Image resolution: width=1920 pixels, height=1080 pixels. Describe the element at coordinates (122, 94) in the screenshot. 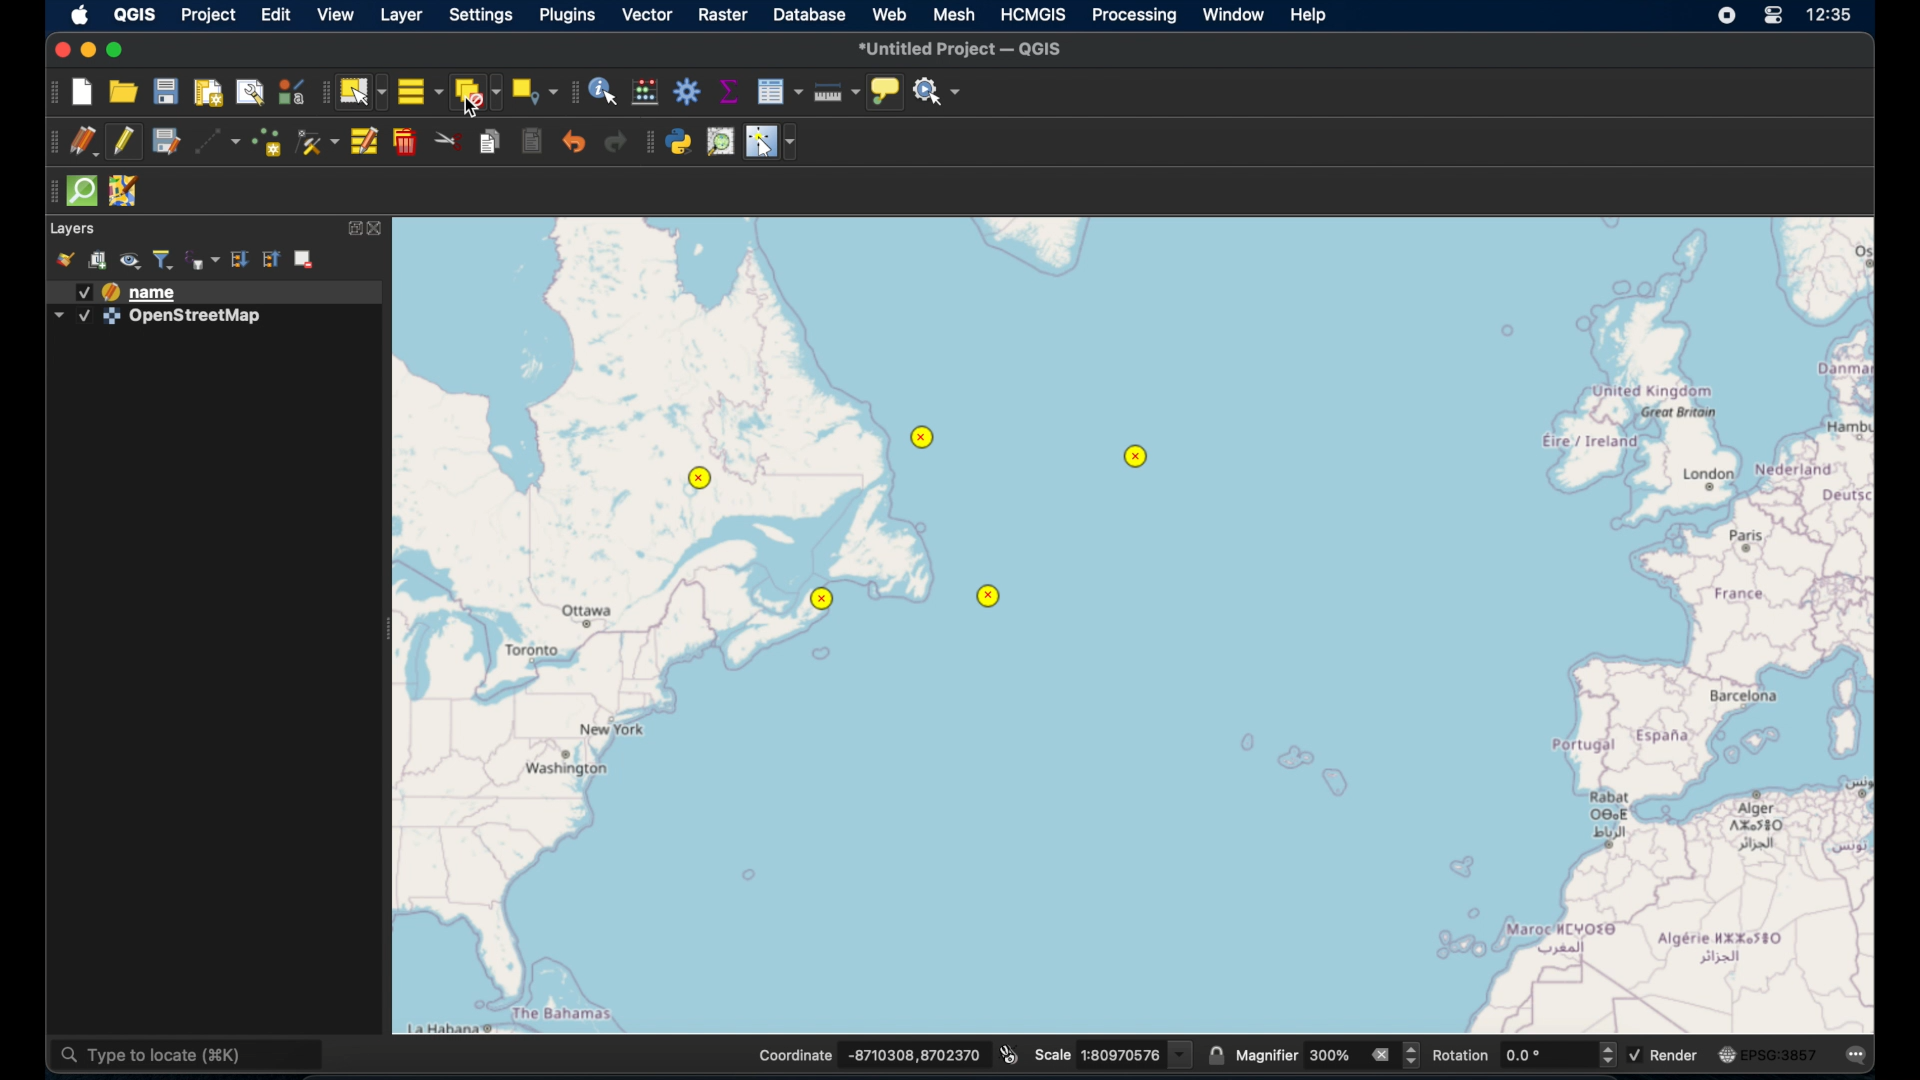

I see `open project` at that location.